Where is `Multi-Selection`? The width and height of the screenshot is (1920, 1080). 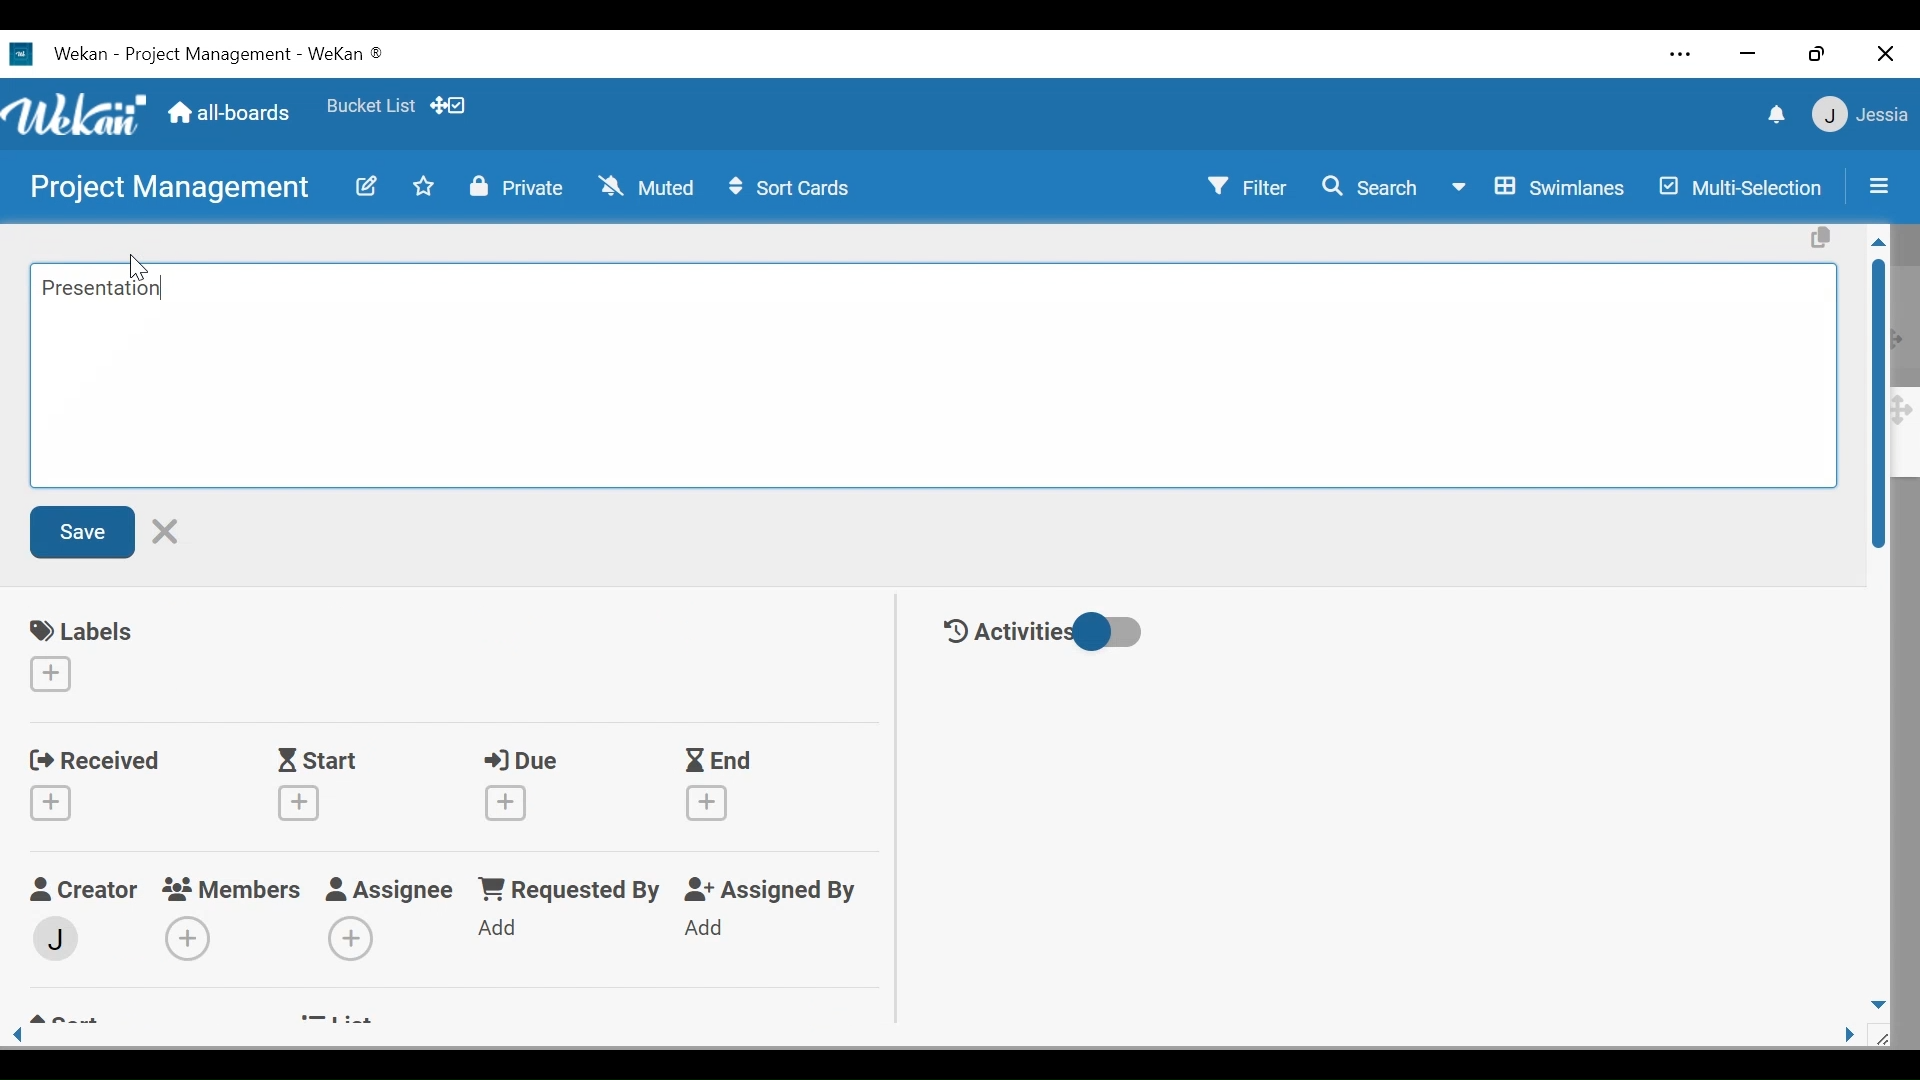
Multi-Selection is located at coordinates (1742, 188).